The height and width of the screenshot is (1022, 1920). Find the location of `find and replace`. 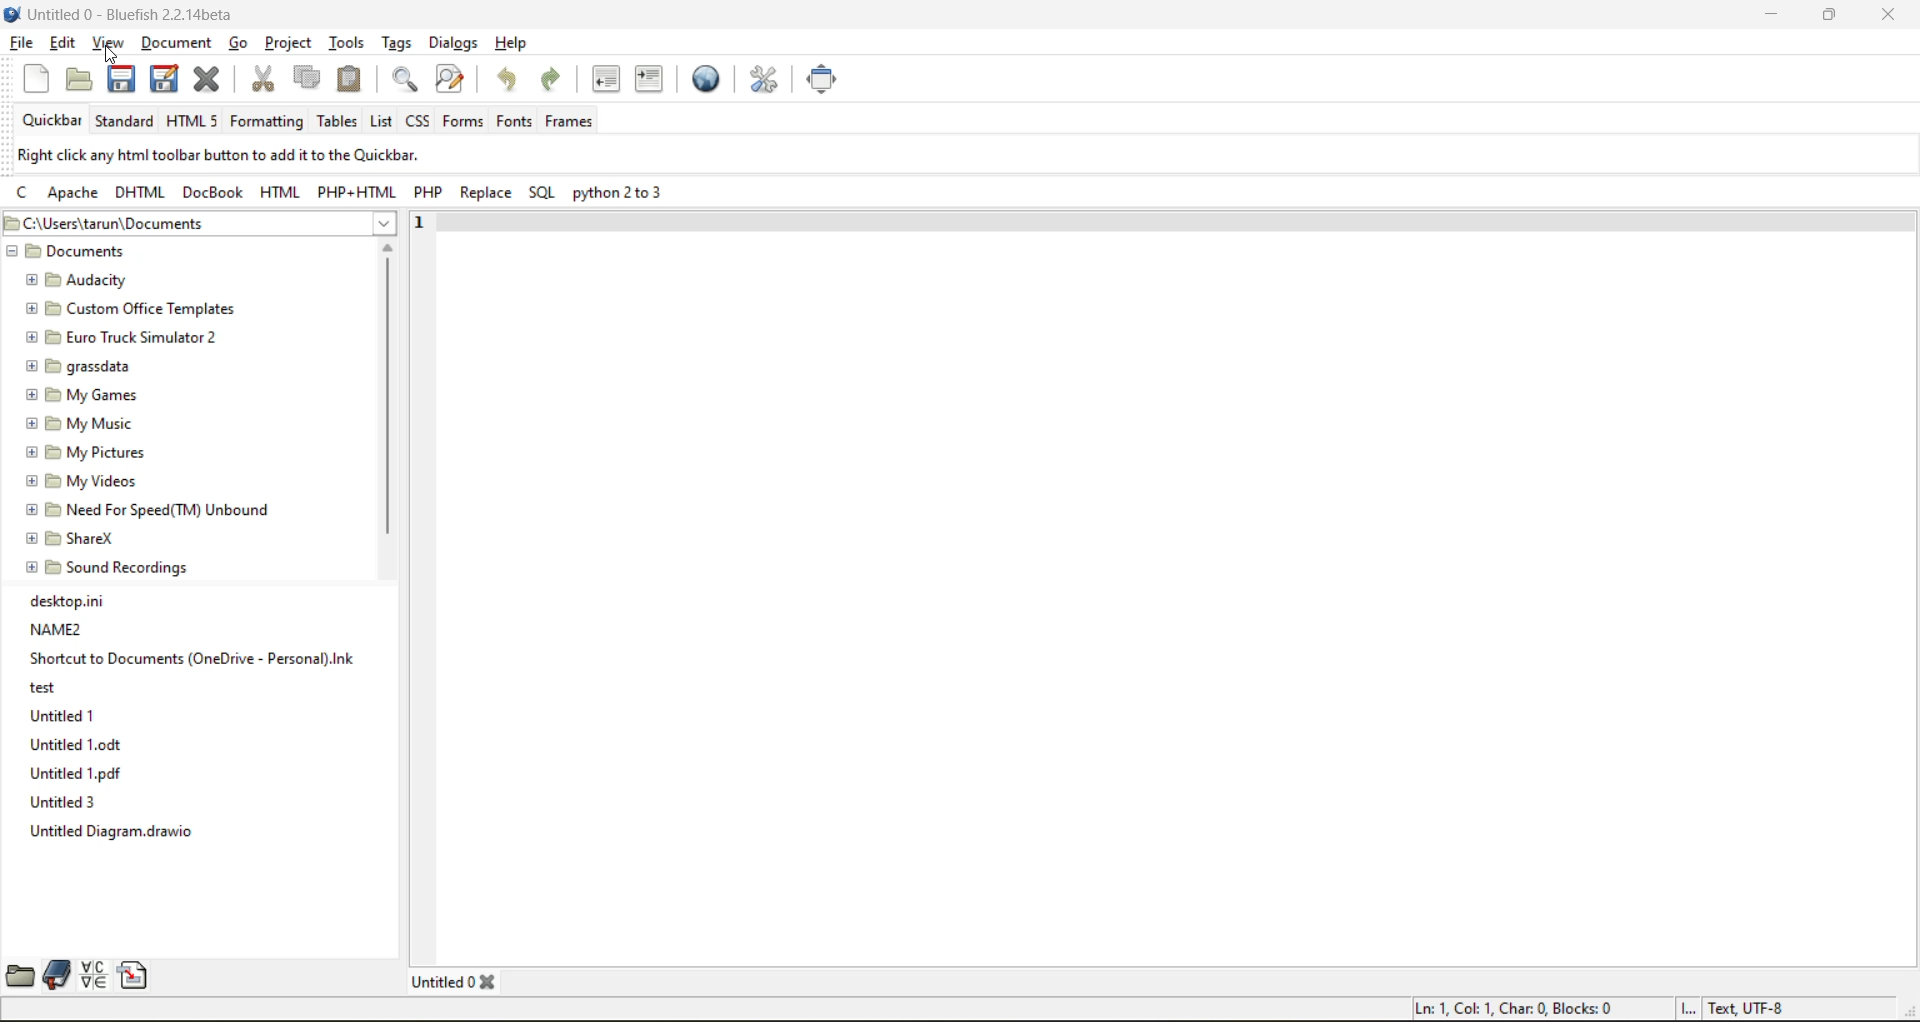

find and replace is located at coordinates (456, 83).